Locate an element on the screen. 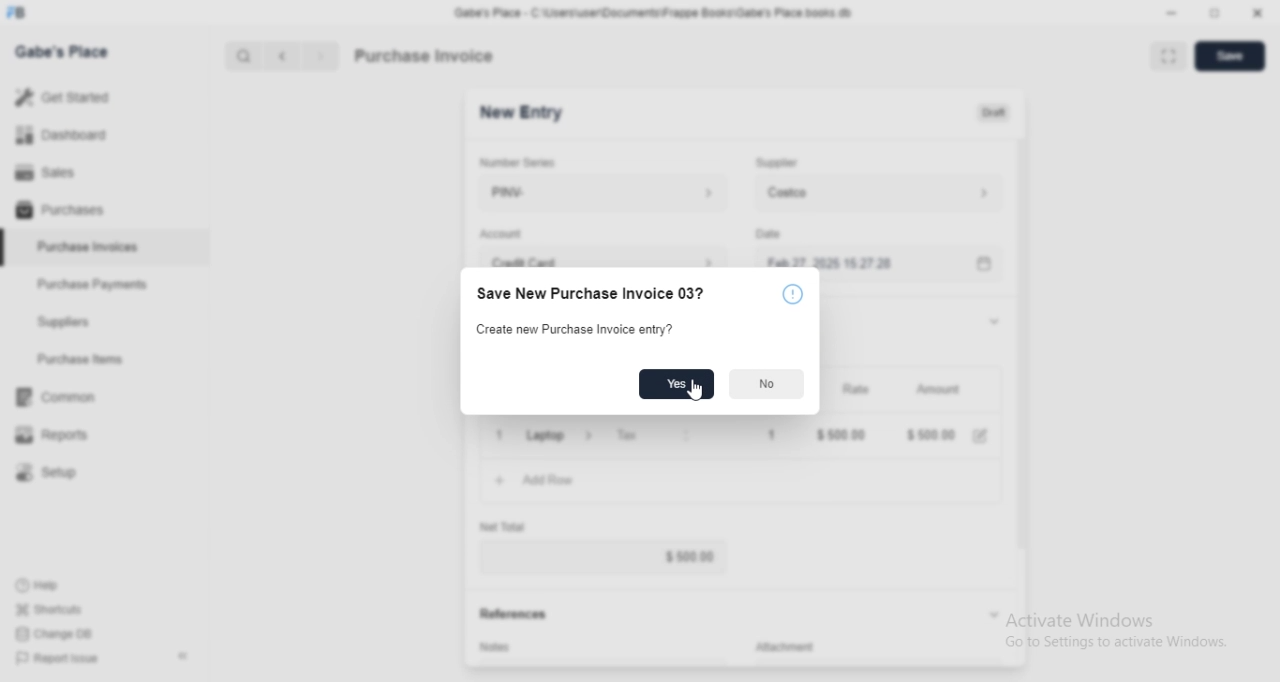  Add Row is located at coordinates (741, 481).